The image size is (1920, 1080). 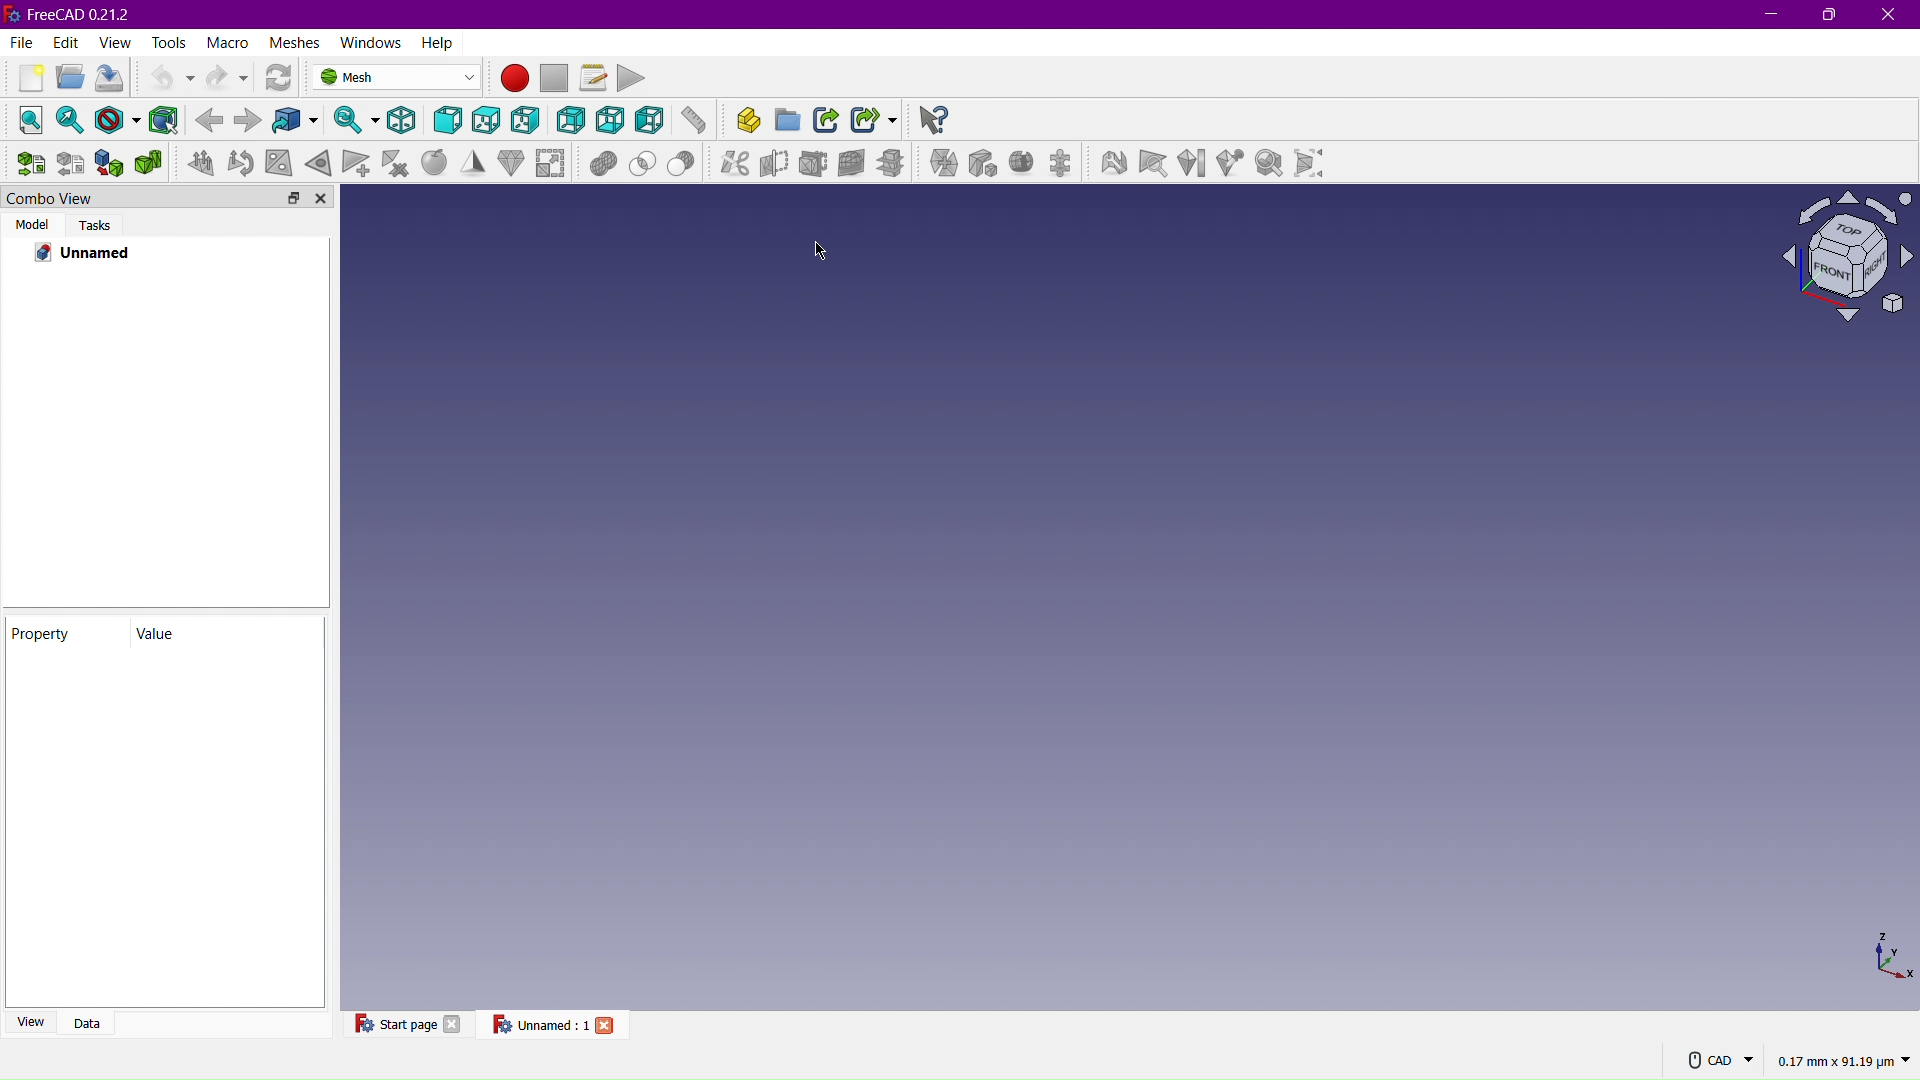 I want to click on Face info, so click(x=1156, y=166).